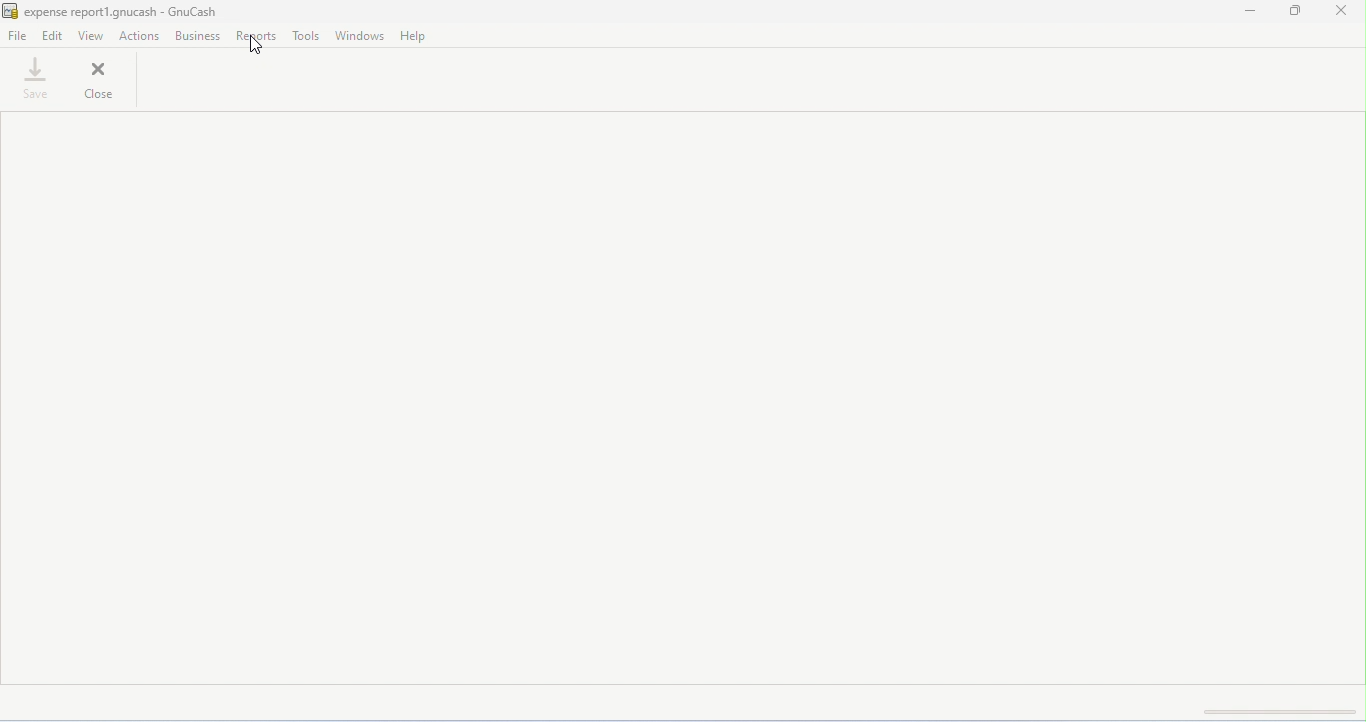  Describe the element at coordinates (18, 34) in the screenshot. I see `file` at that location.